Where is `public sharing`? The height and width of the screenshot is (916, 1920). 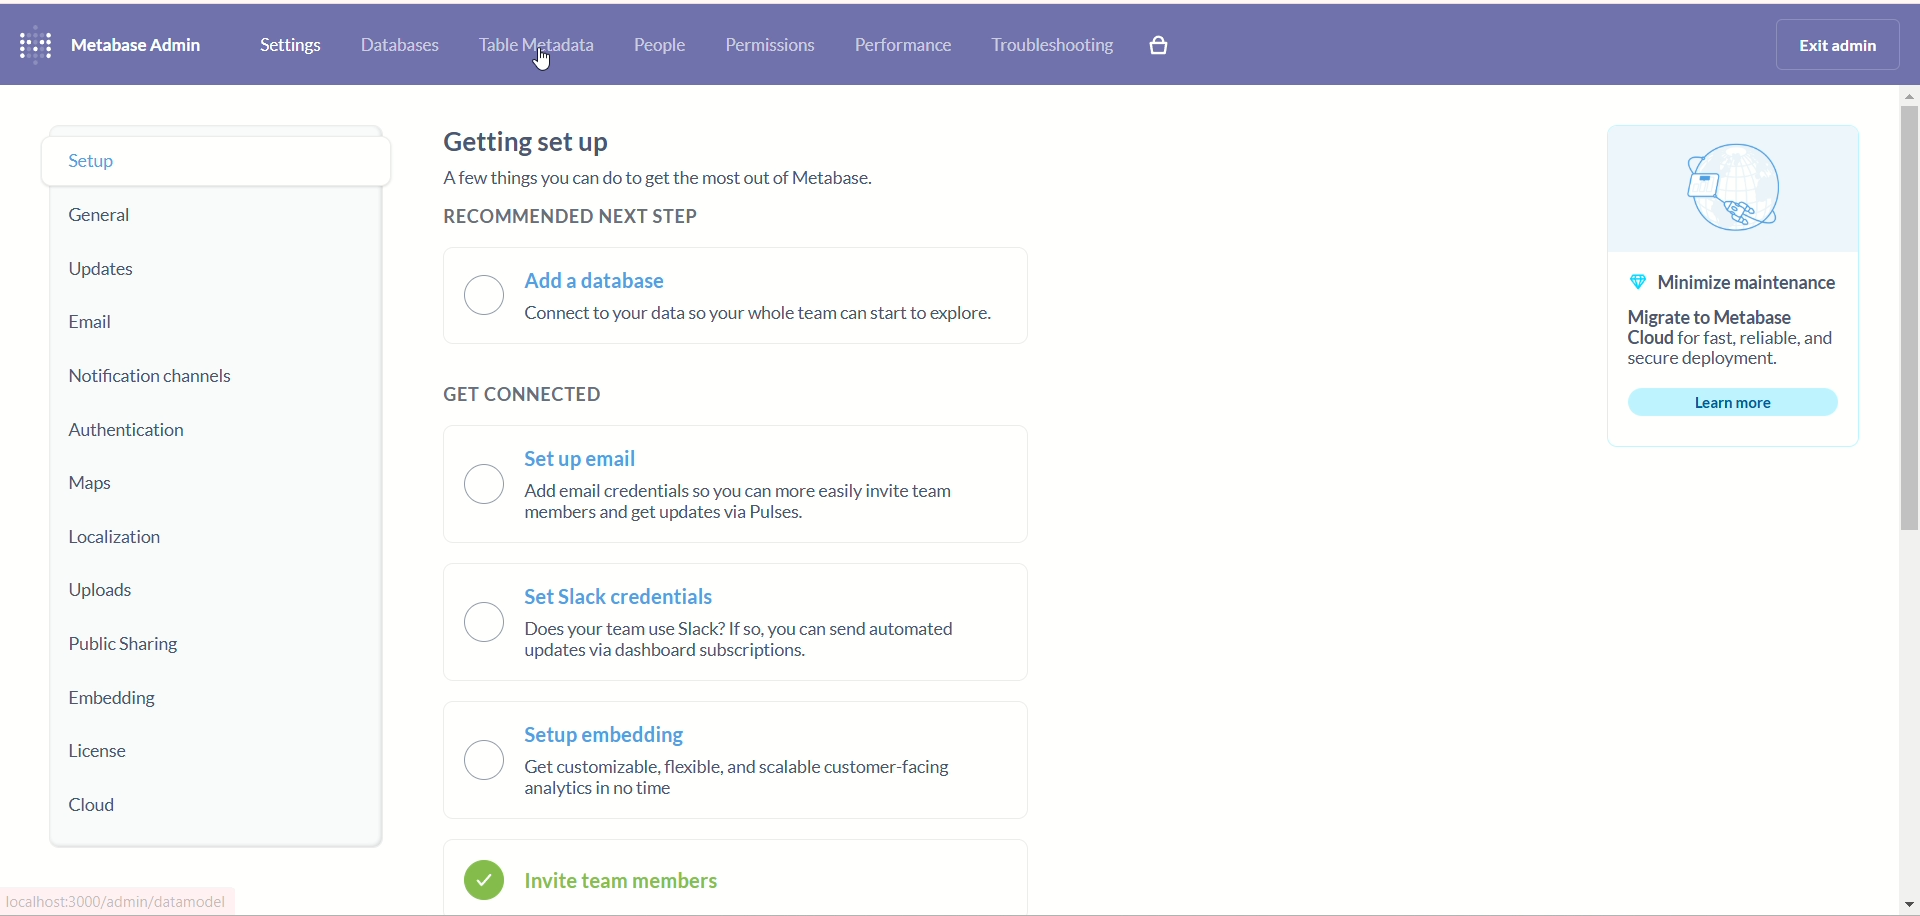
public sharing is located at coordinates (136, 648).